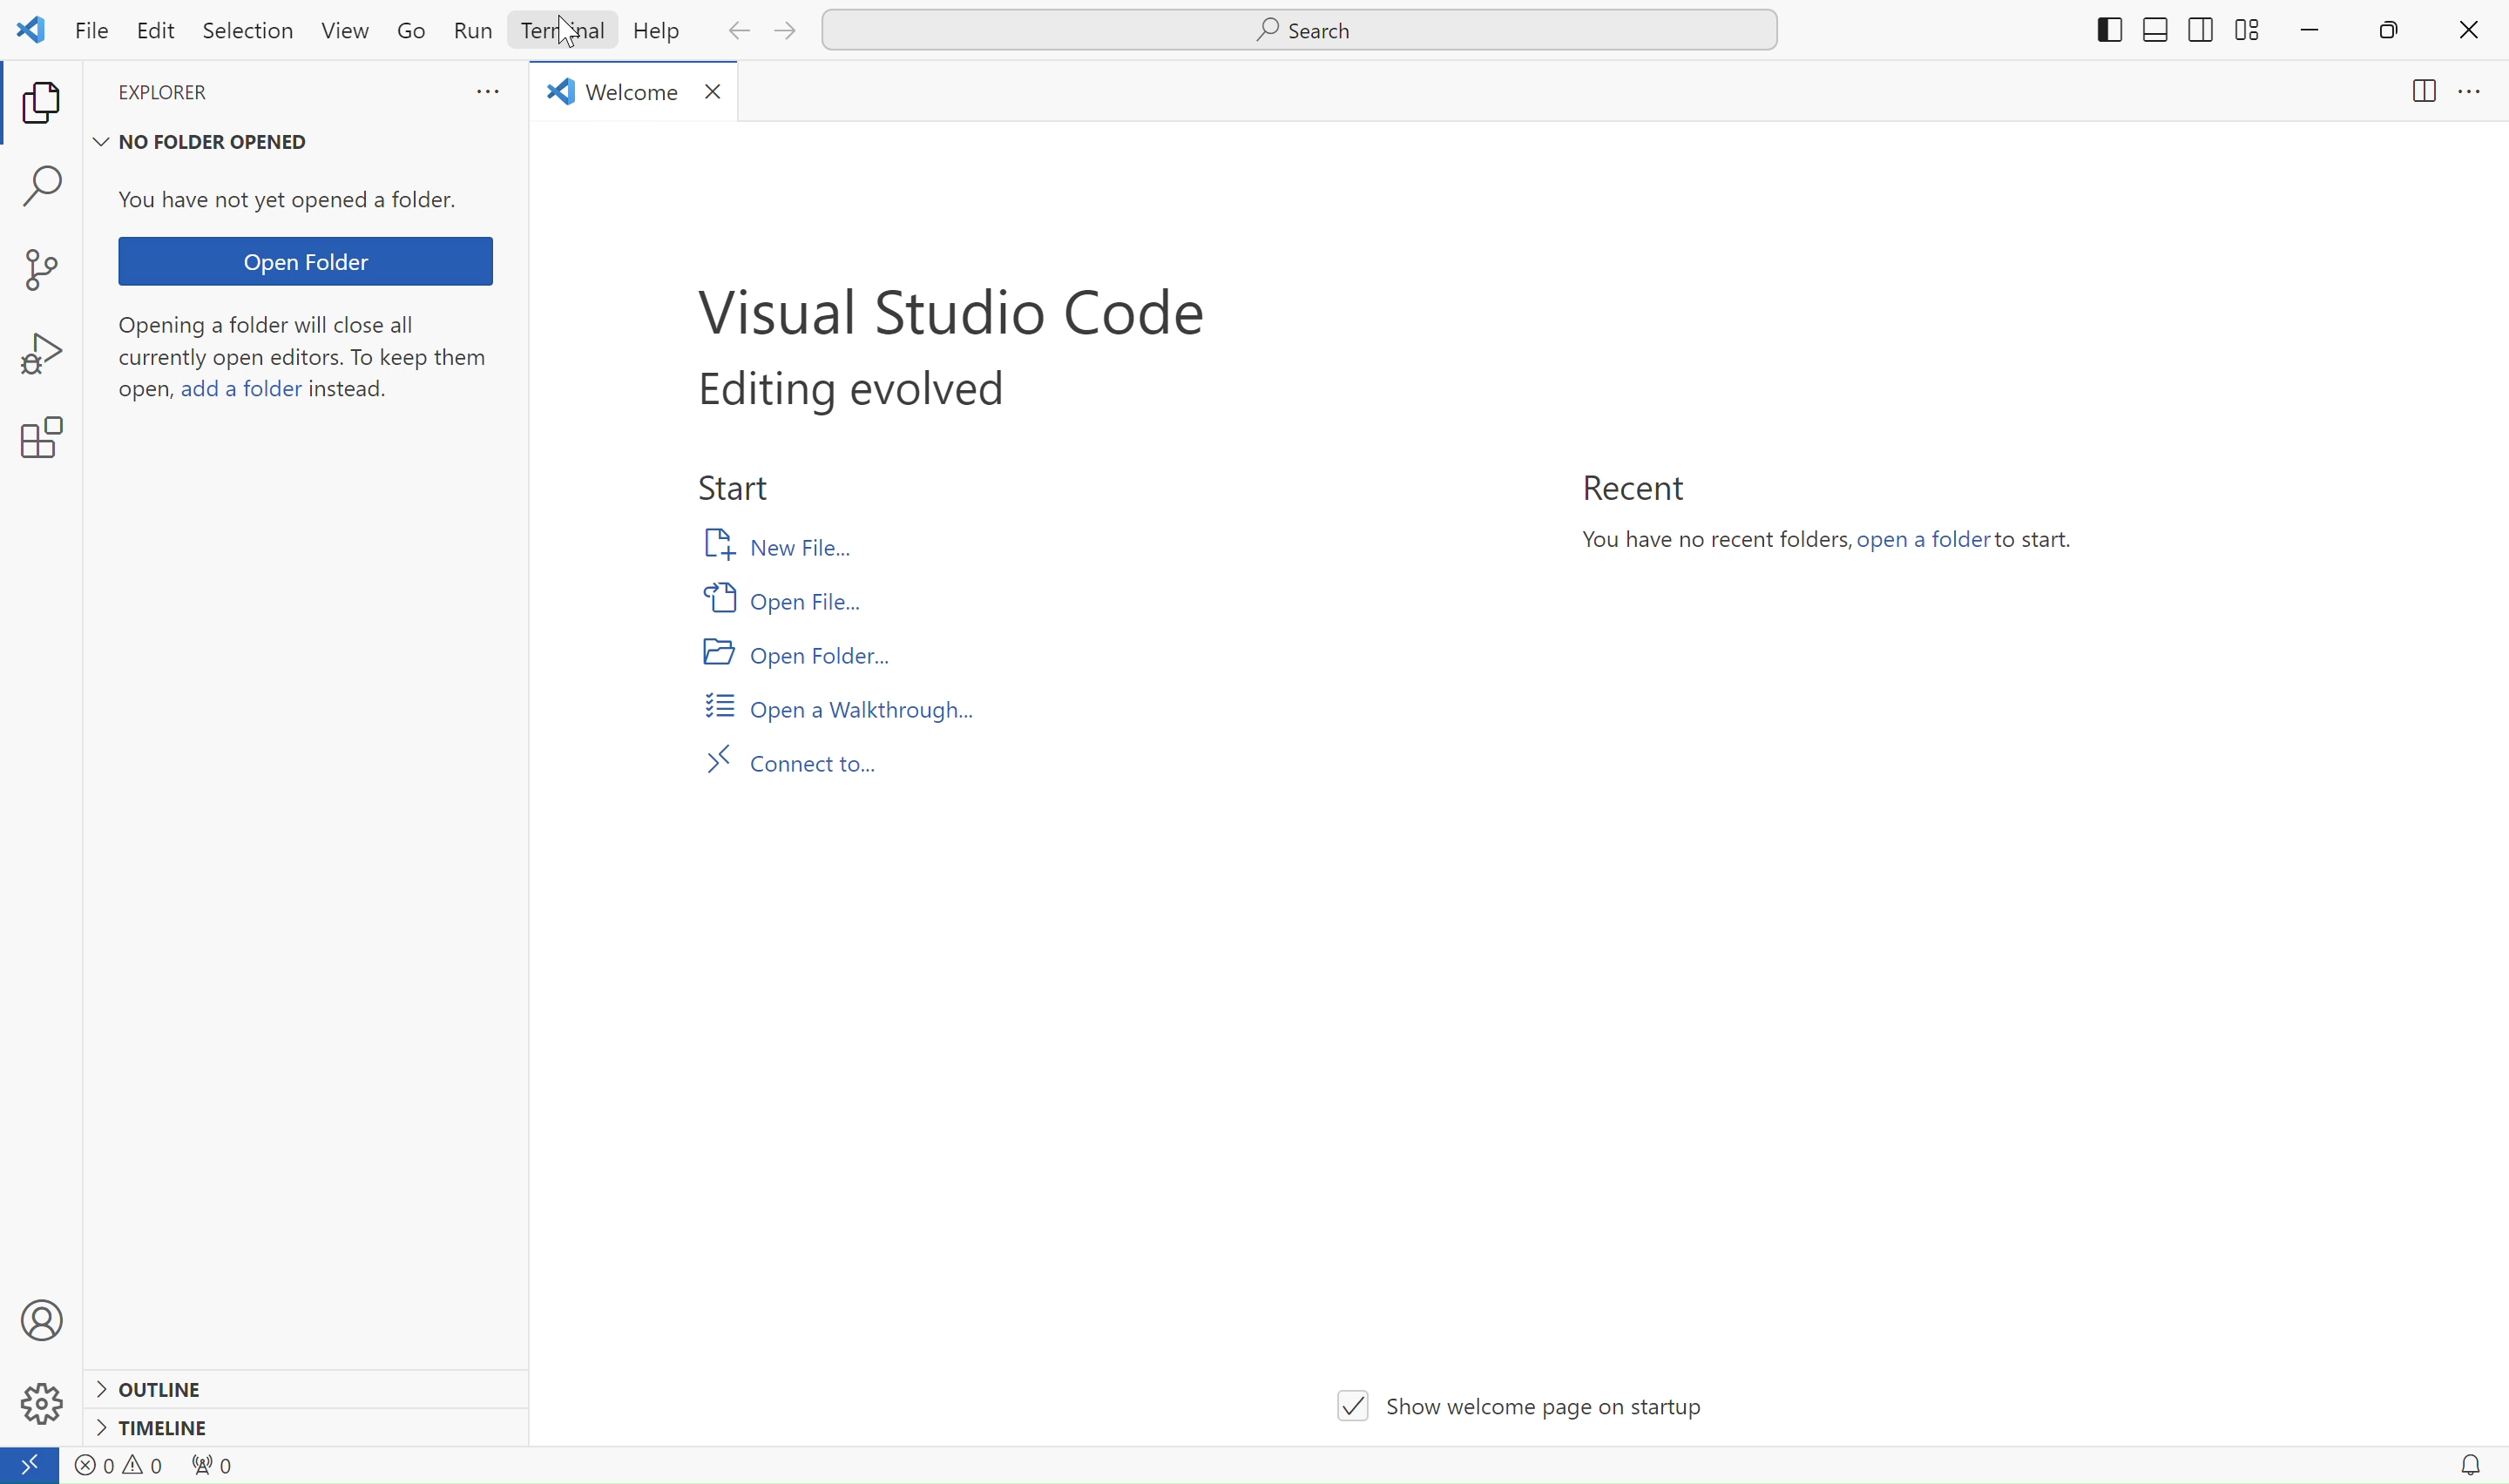 This screenshot has width=2509, height=1484. I want to click on new project, so click(54, 270).